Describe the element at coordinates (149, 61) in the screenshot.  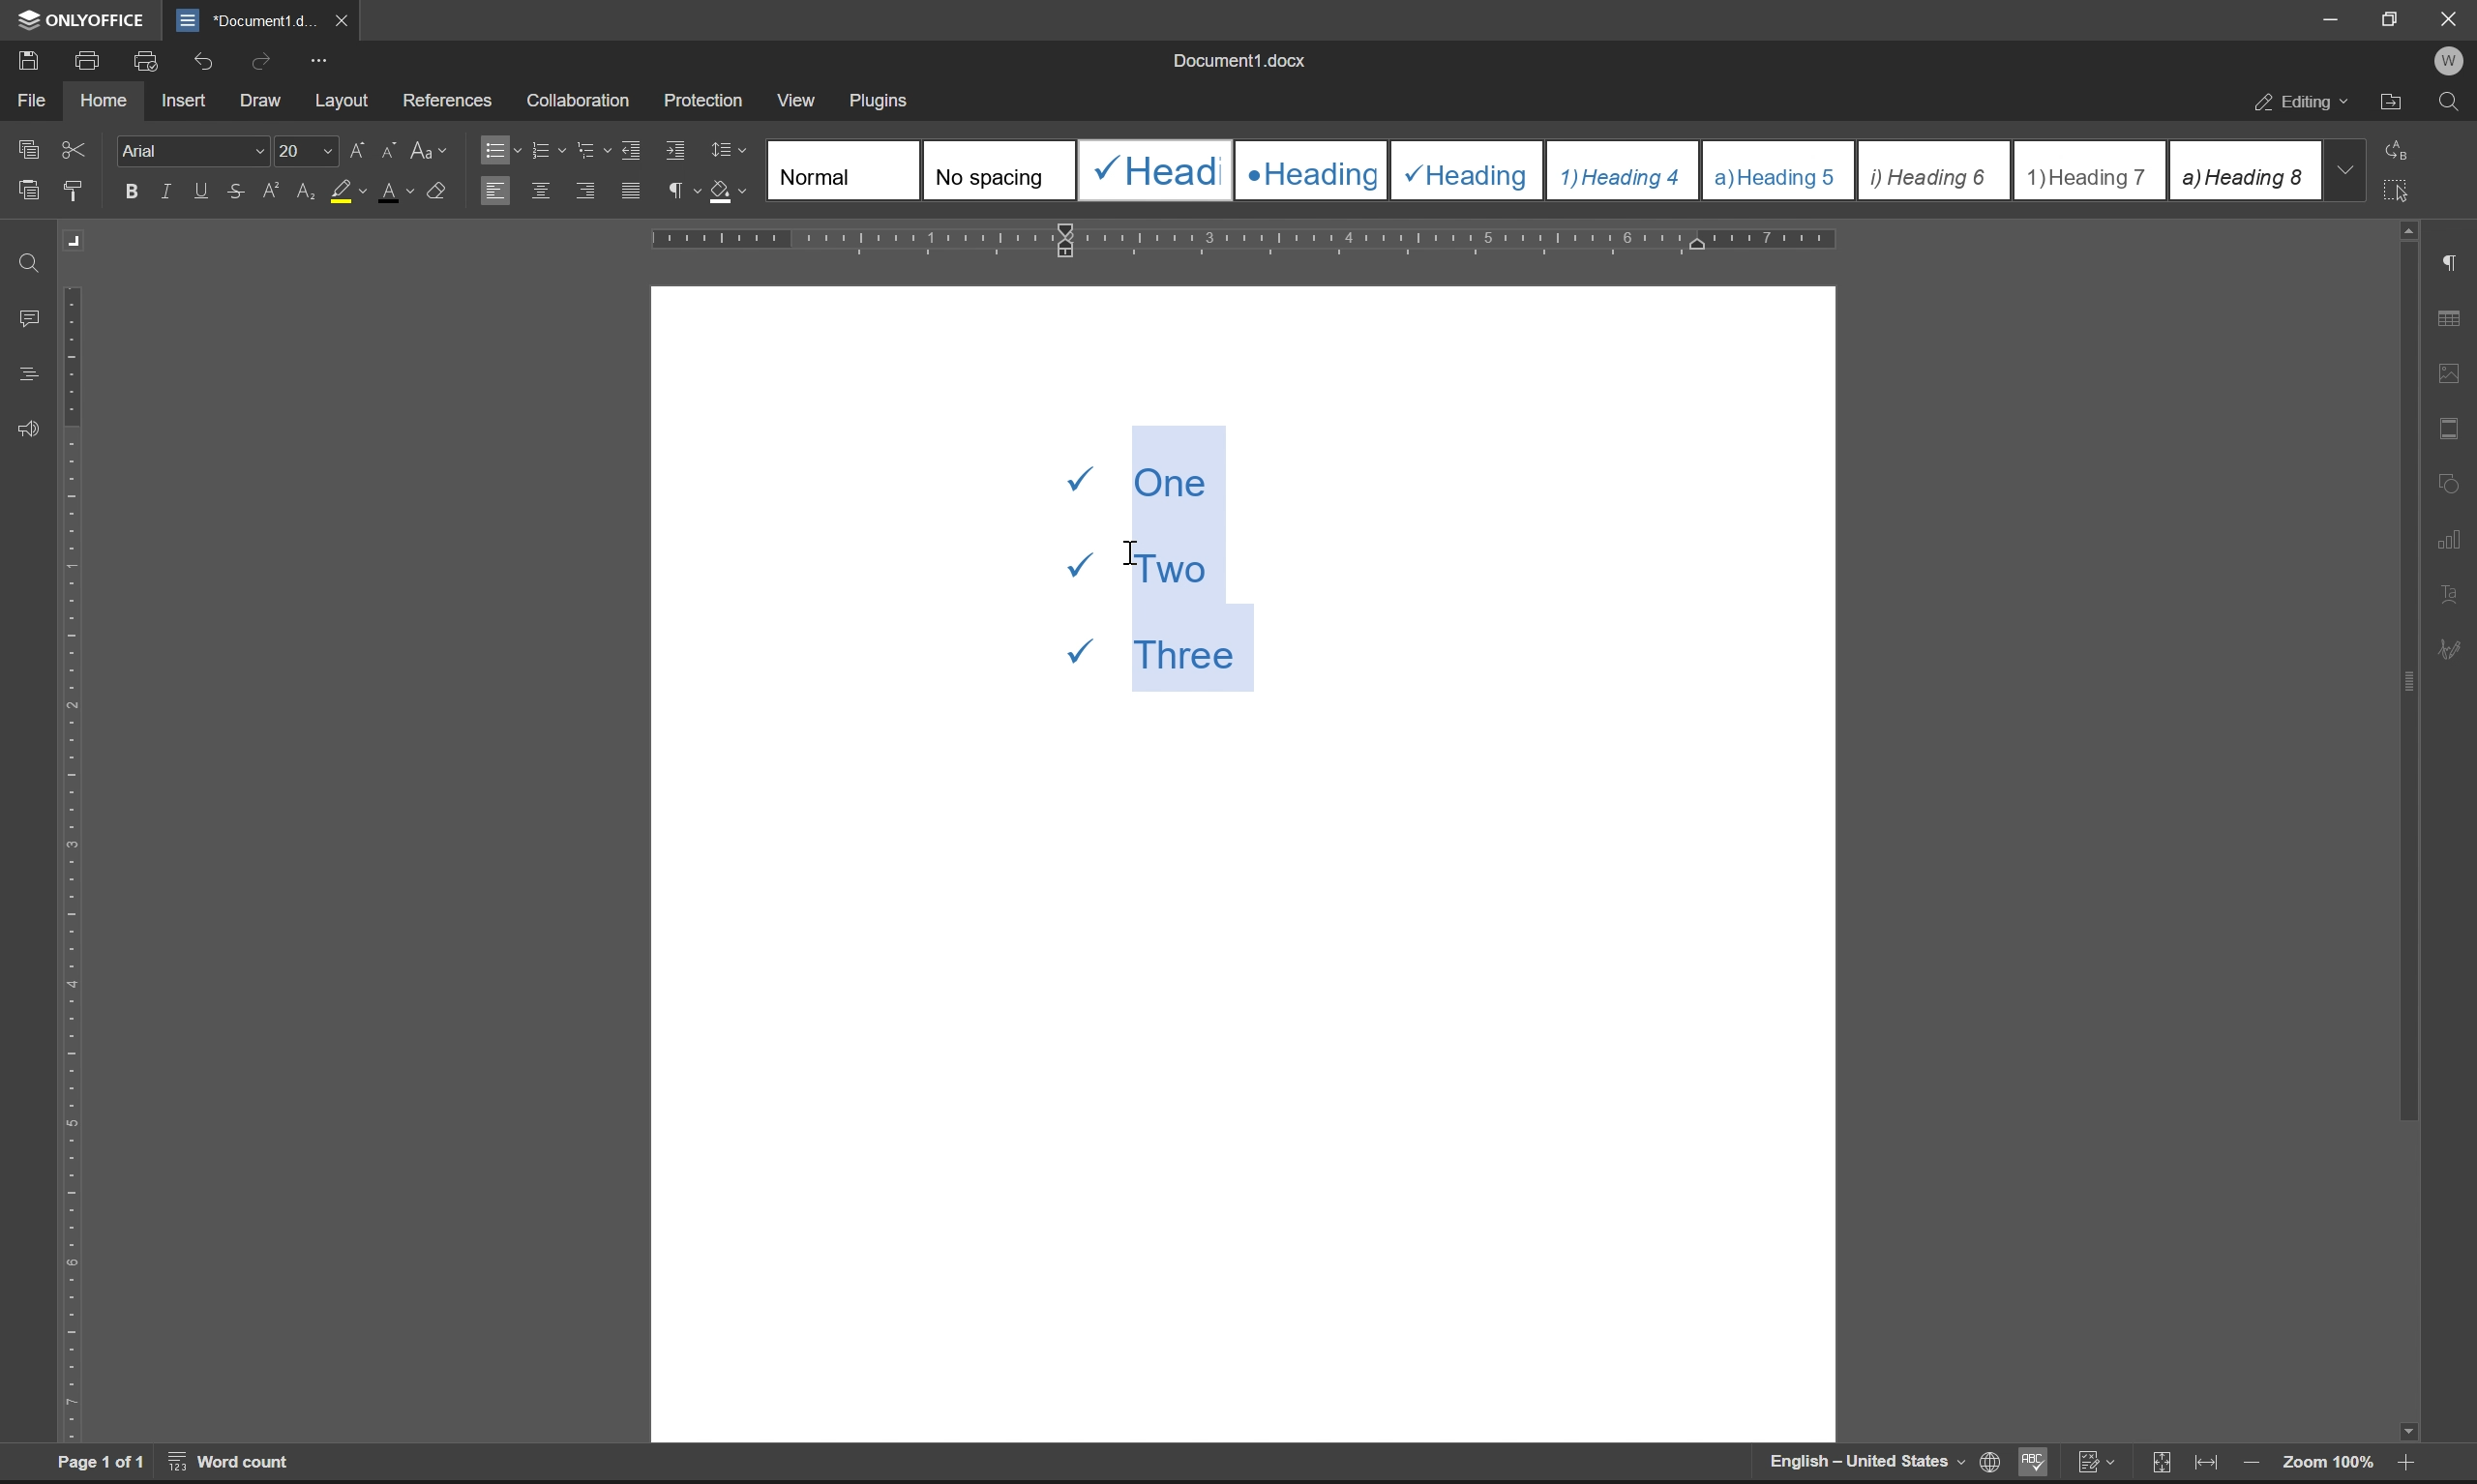
I see `print preview` at that location.